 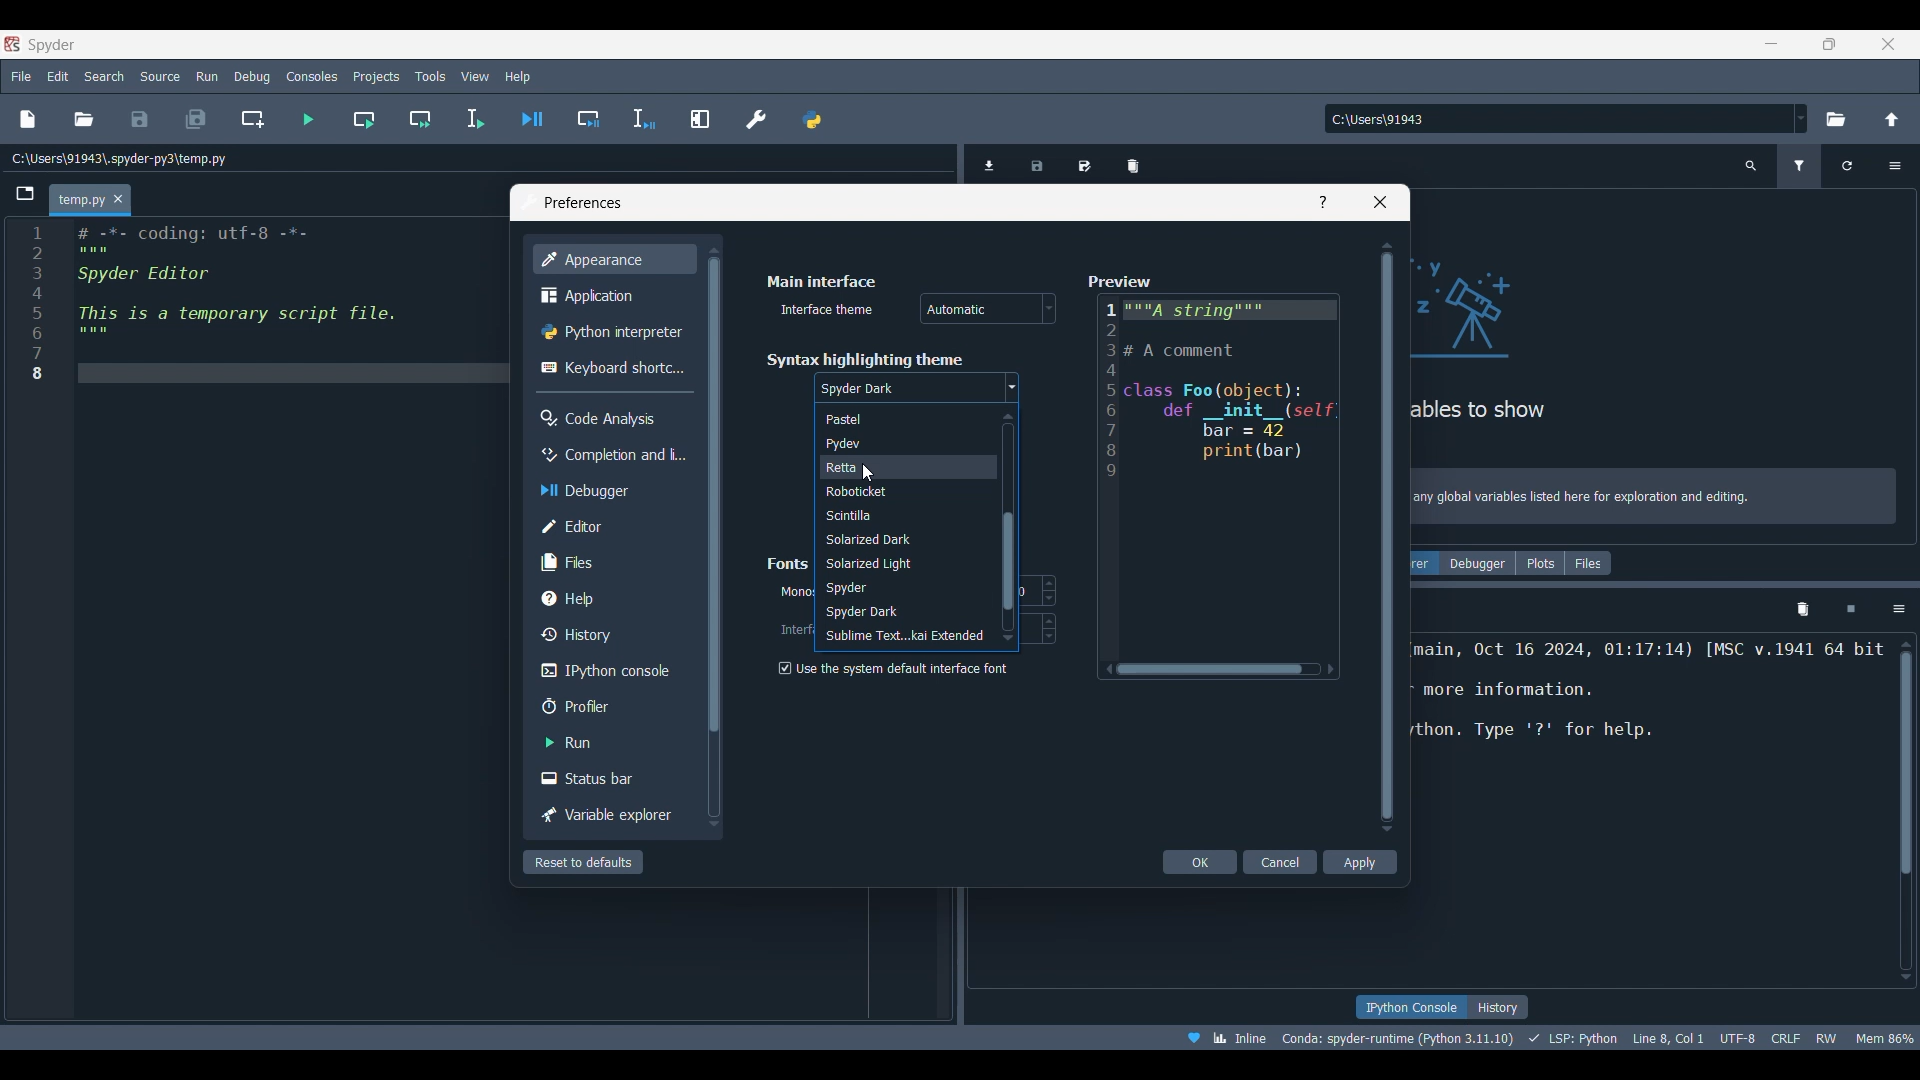 I want to click on font size, so click(x=1038, y=590).